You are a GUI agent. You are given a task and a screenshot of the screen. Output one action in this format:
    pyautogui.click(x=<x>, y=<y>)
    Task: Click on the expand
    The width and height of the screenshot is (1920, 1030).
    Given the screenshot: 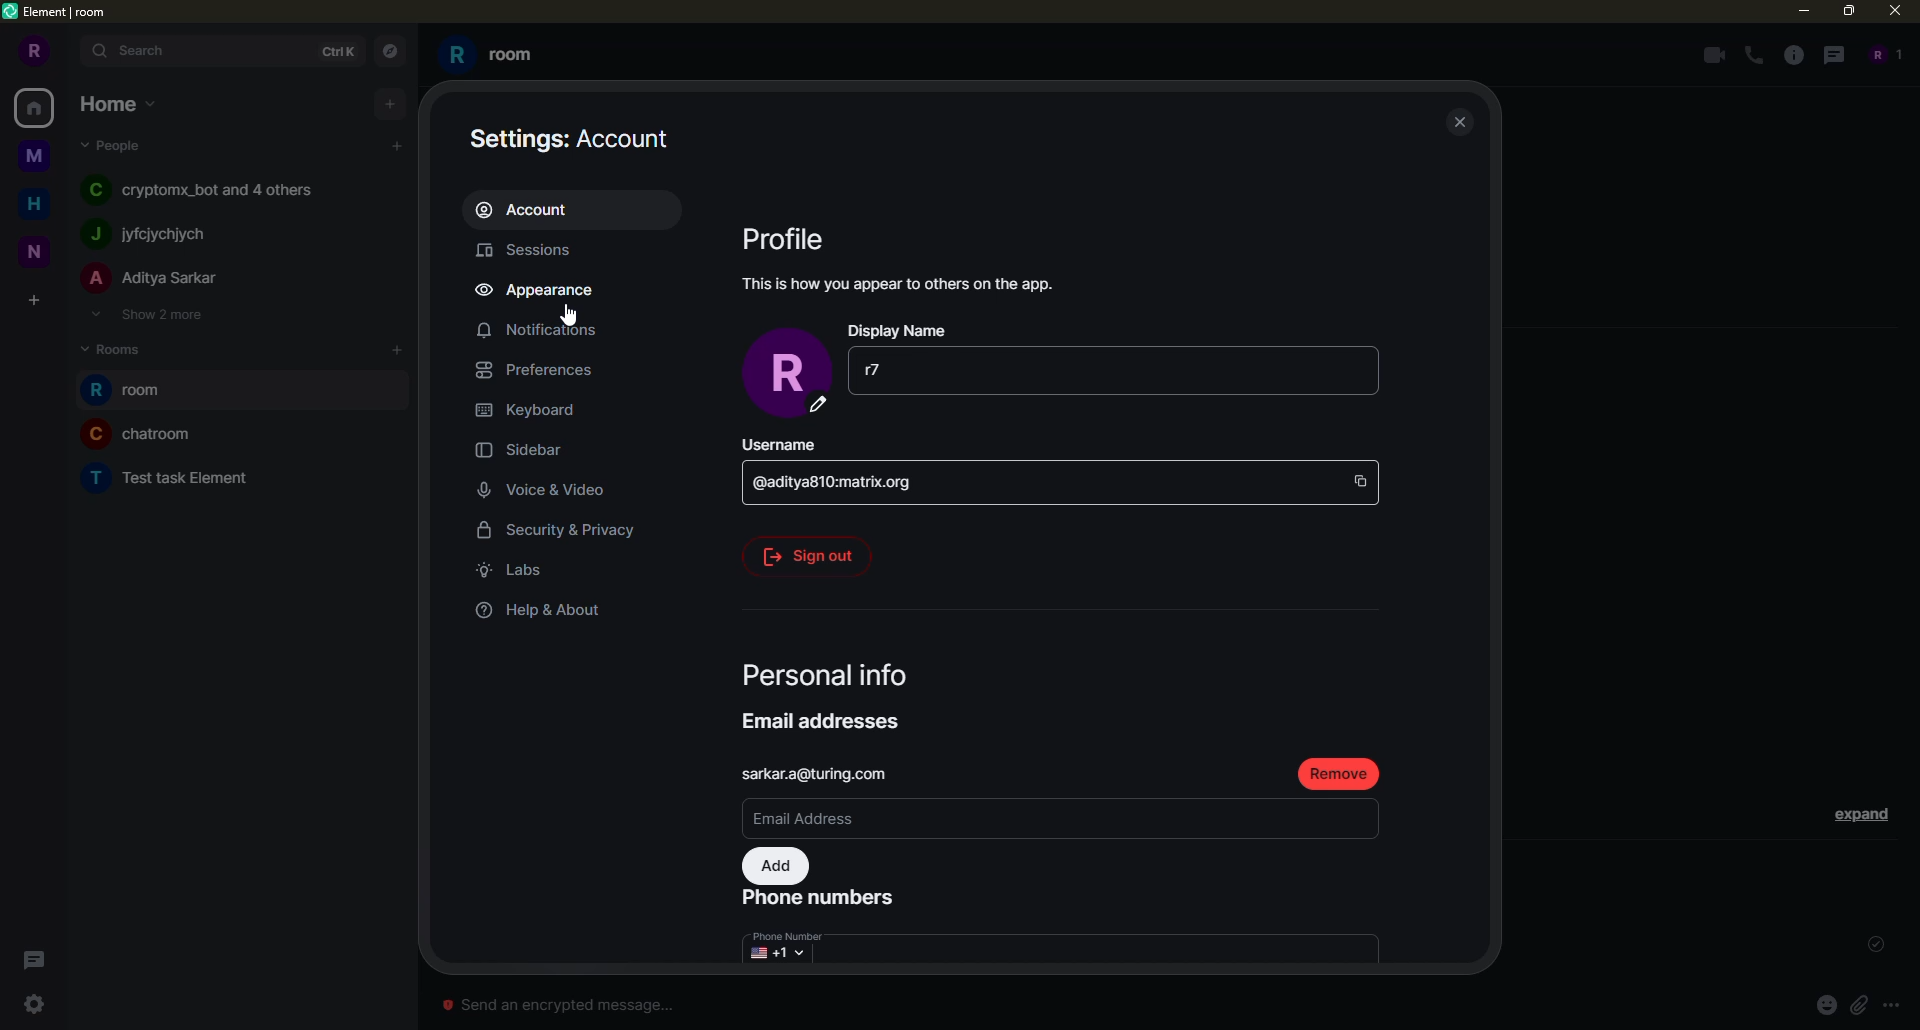 What is the action you would take?
    pyautogui.click(x=1862, y=813)
    